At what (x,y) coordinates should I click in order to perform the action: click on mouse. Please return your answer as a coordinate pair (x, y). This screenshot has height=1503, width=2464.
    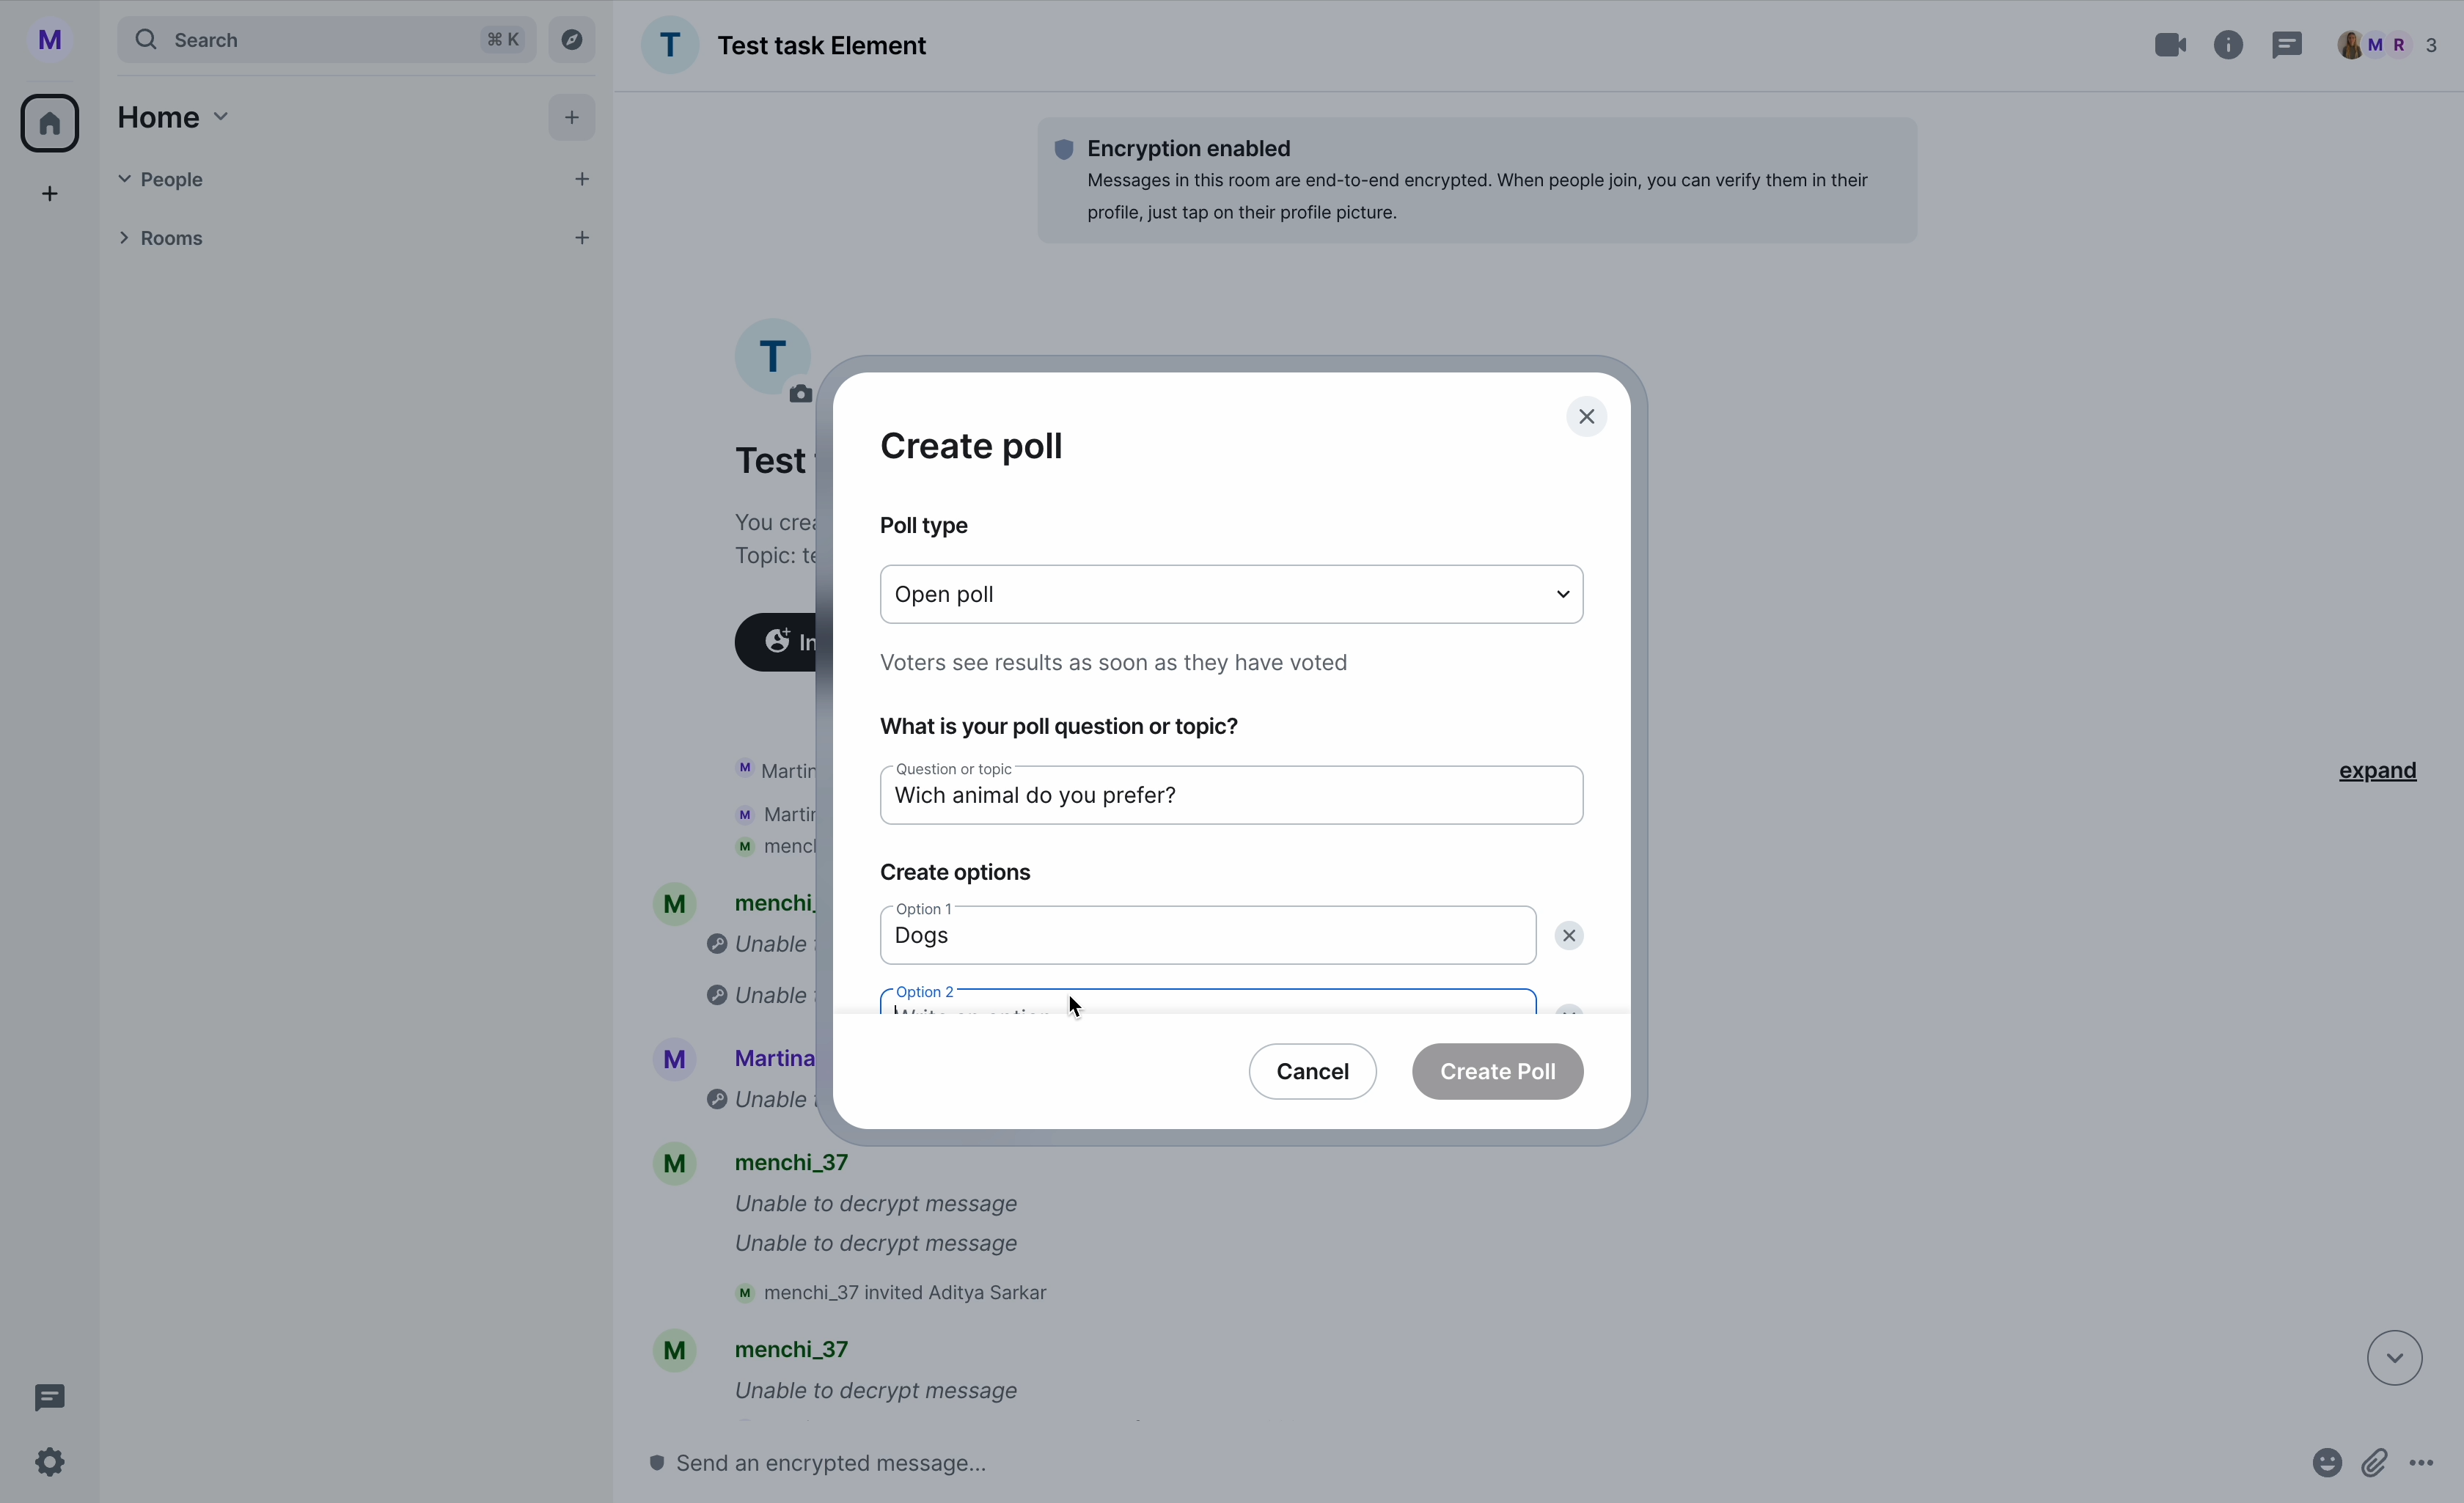
    Looking at the image, I should click on (1081, 1006).